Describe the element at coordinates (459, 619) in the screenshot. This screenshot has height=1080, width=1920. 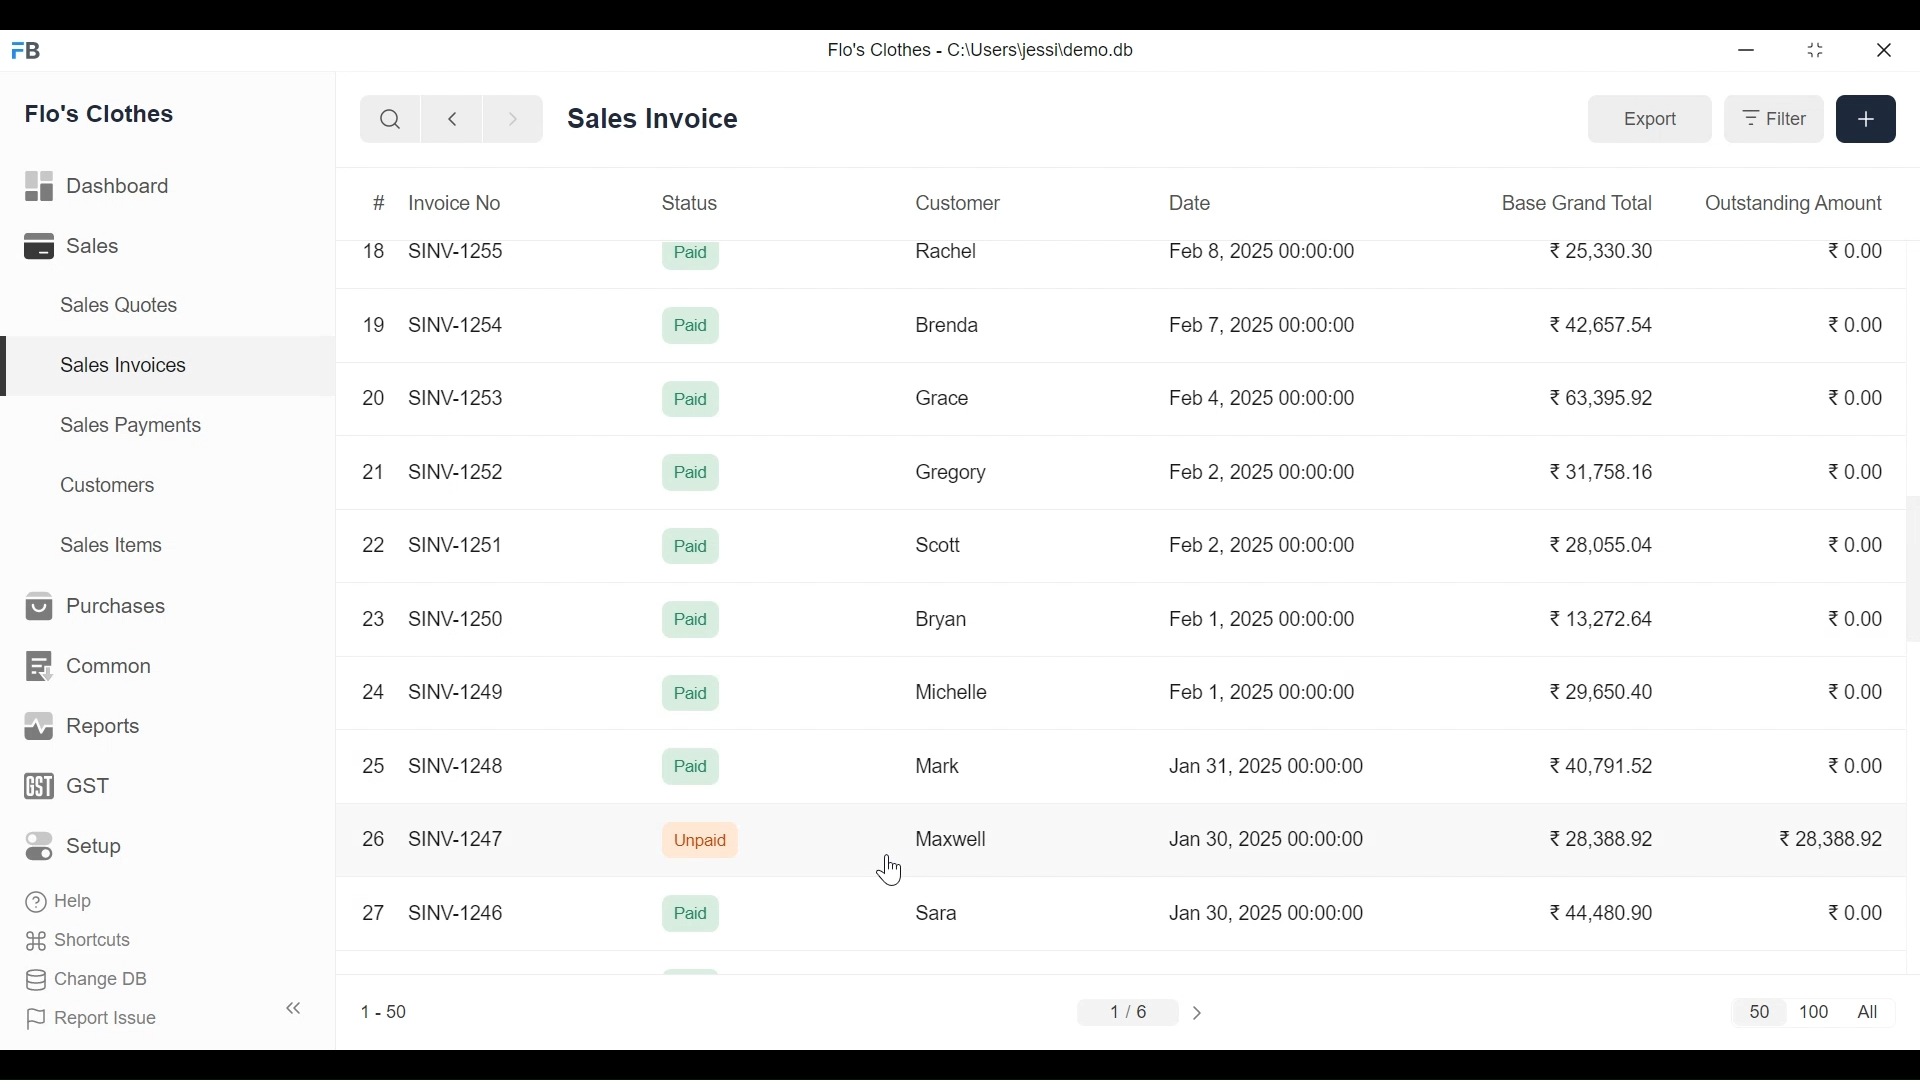
I see `SINV-1250` at that location.